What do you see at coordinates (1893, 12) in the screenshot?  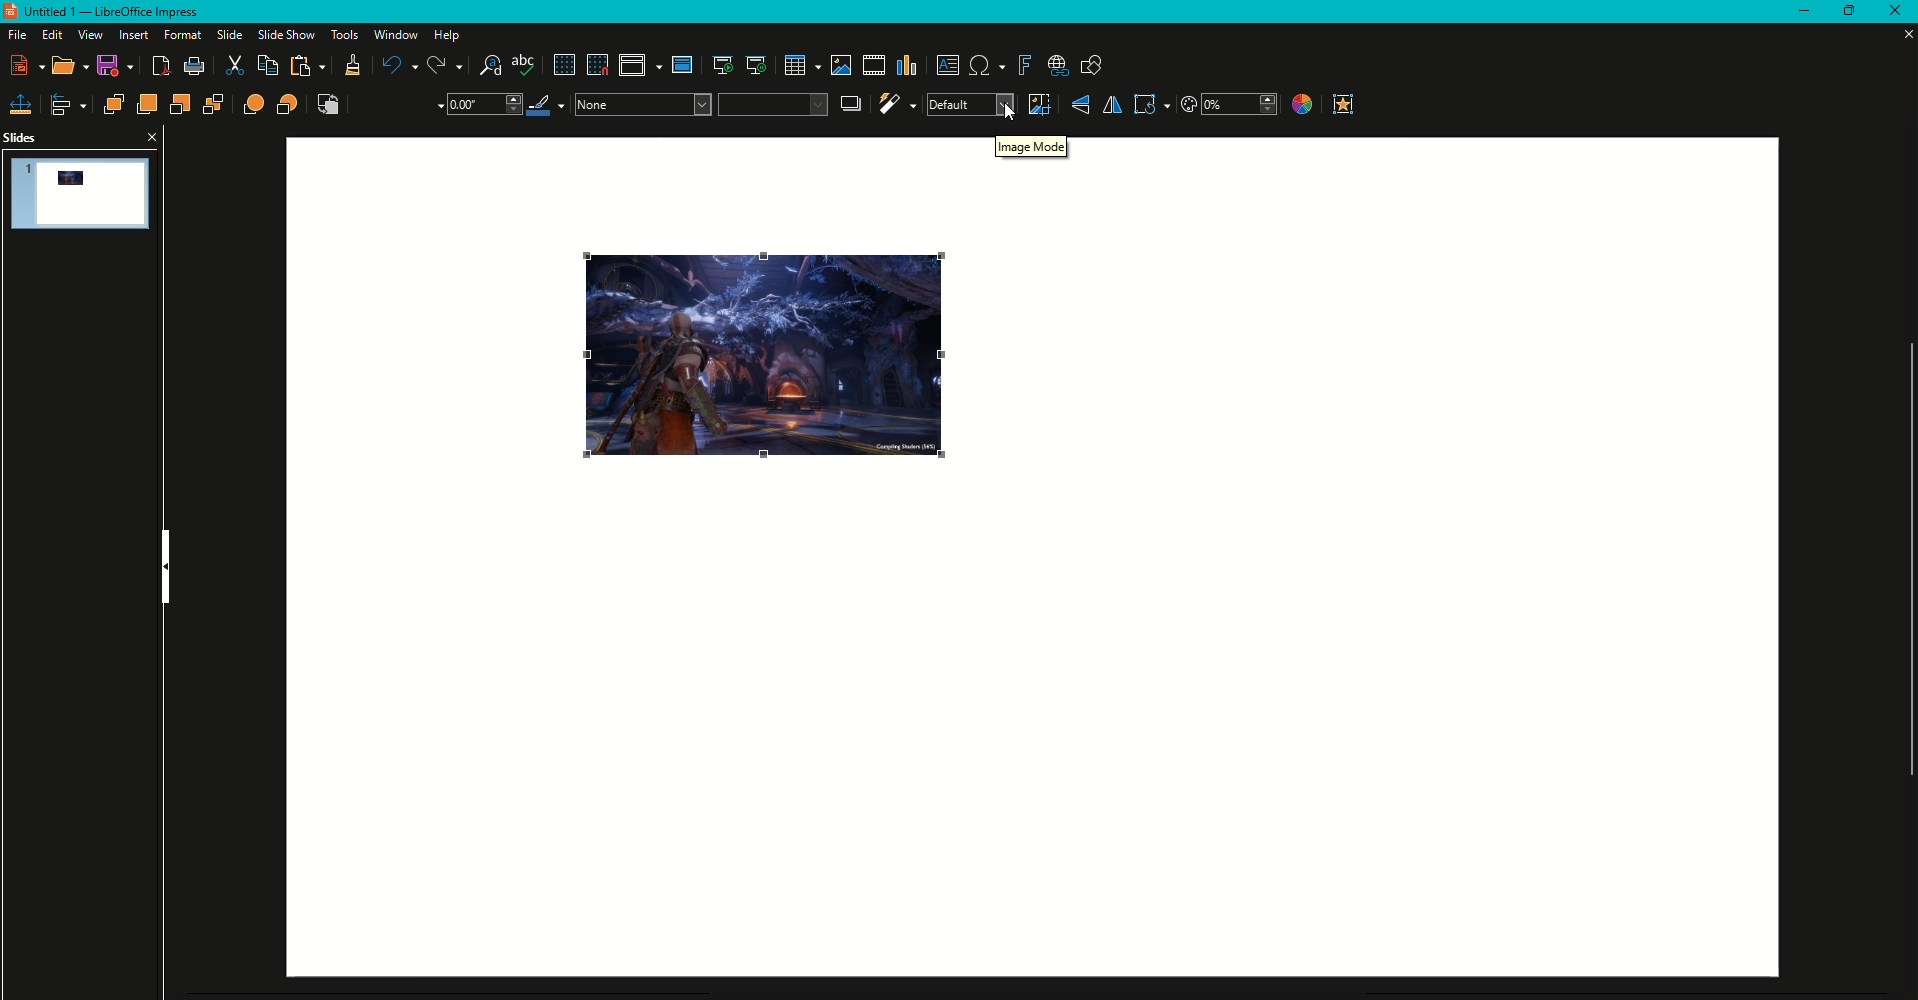 I see `Close` at bounding box center [1893, 12].